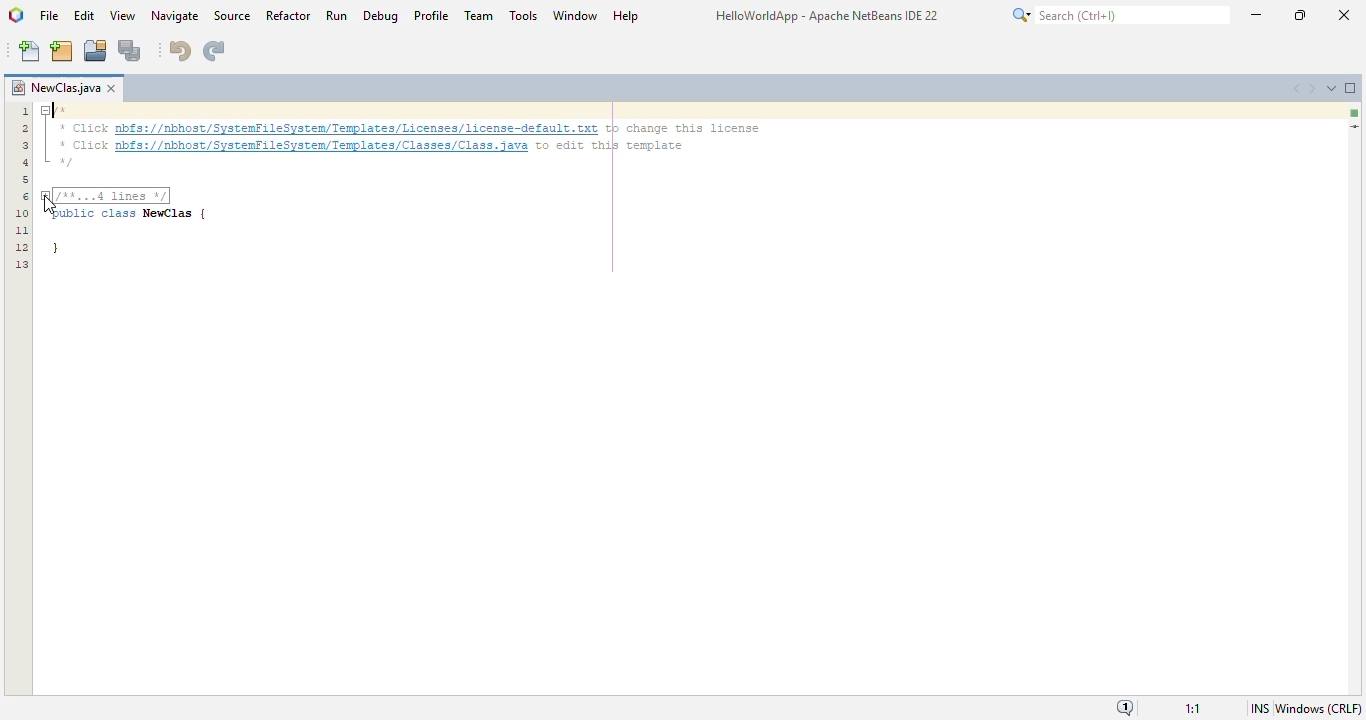 The image size is (1366, 720). Describe the element at coordinates (336, 15) in the screenshot. I see `run` at that location.